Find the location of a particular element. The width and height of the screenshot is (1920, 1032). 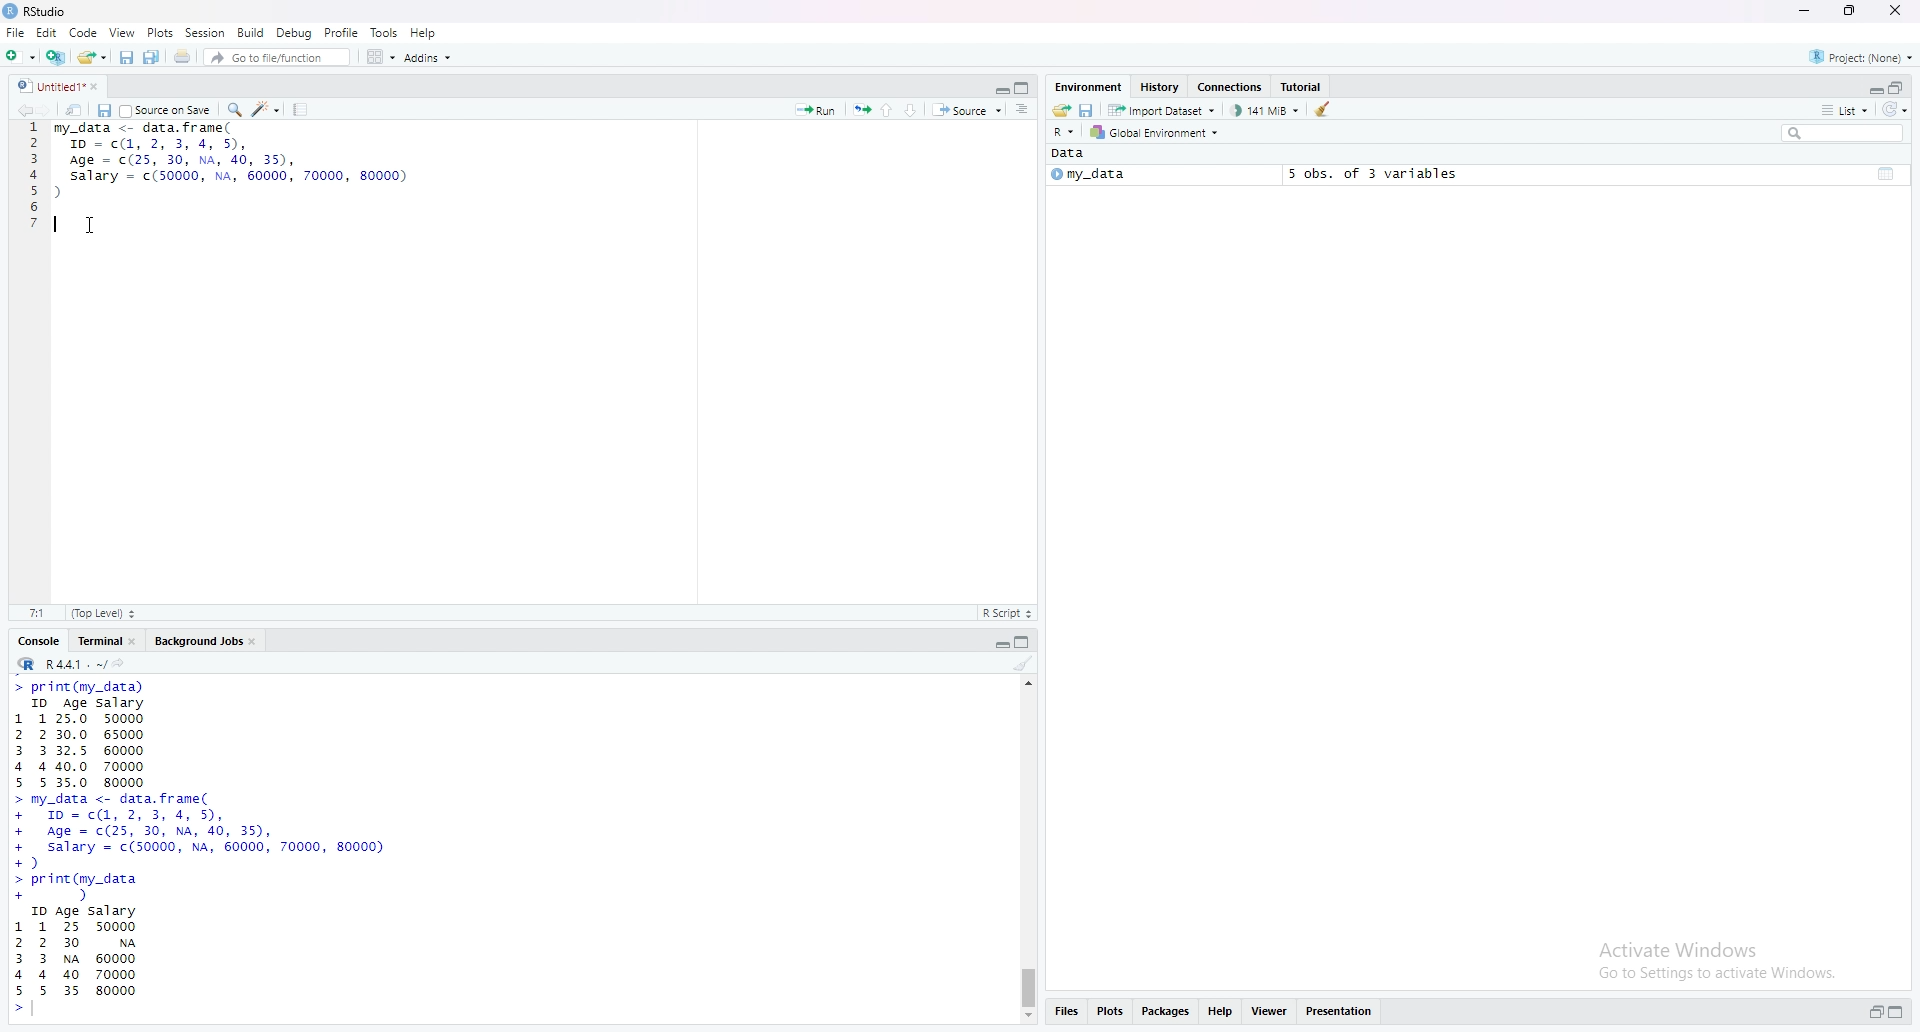

Session is located at coordinates (207, 32).